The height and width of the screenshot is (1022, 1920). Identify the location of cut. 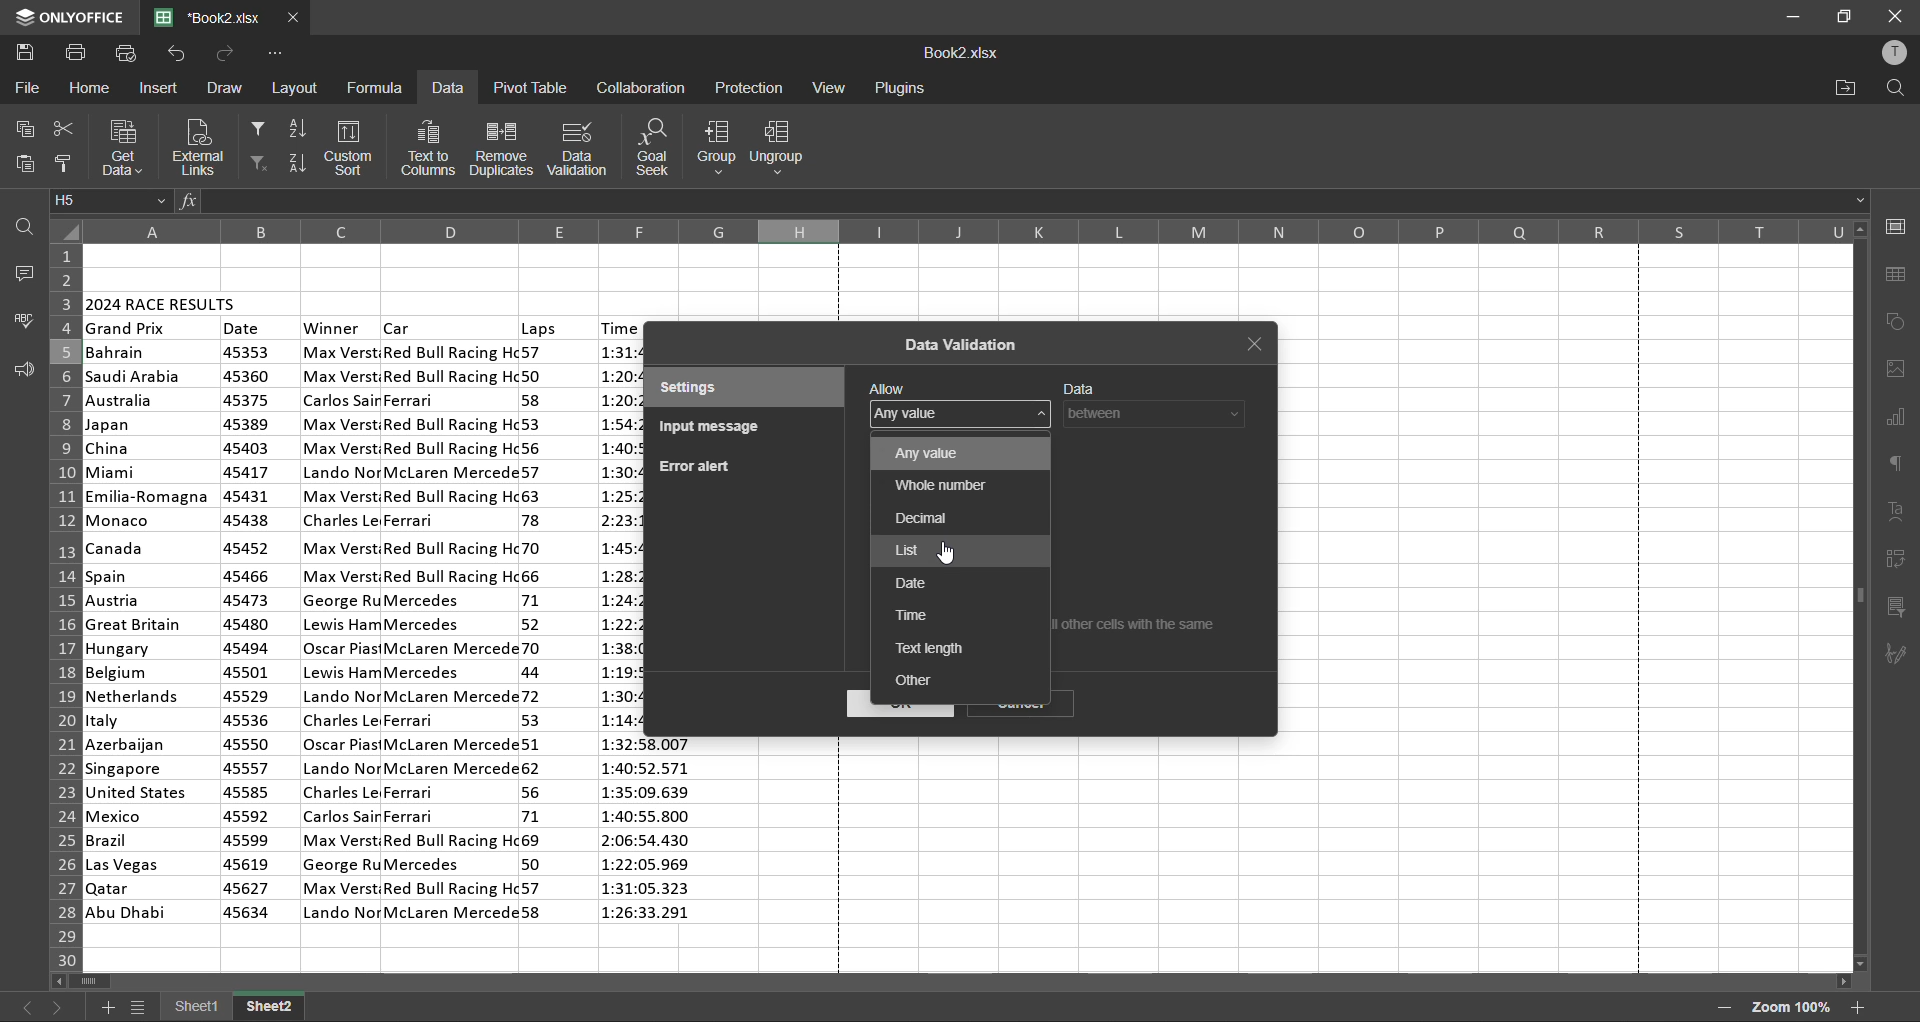
(60, 132).